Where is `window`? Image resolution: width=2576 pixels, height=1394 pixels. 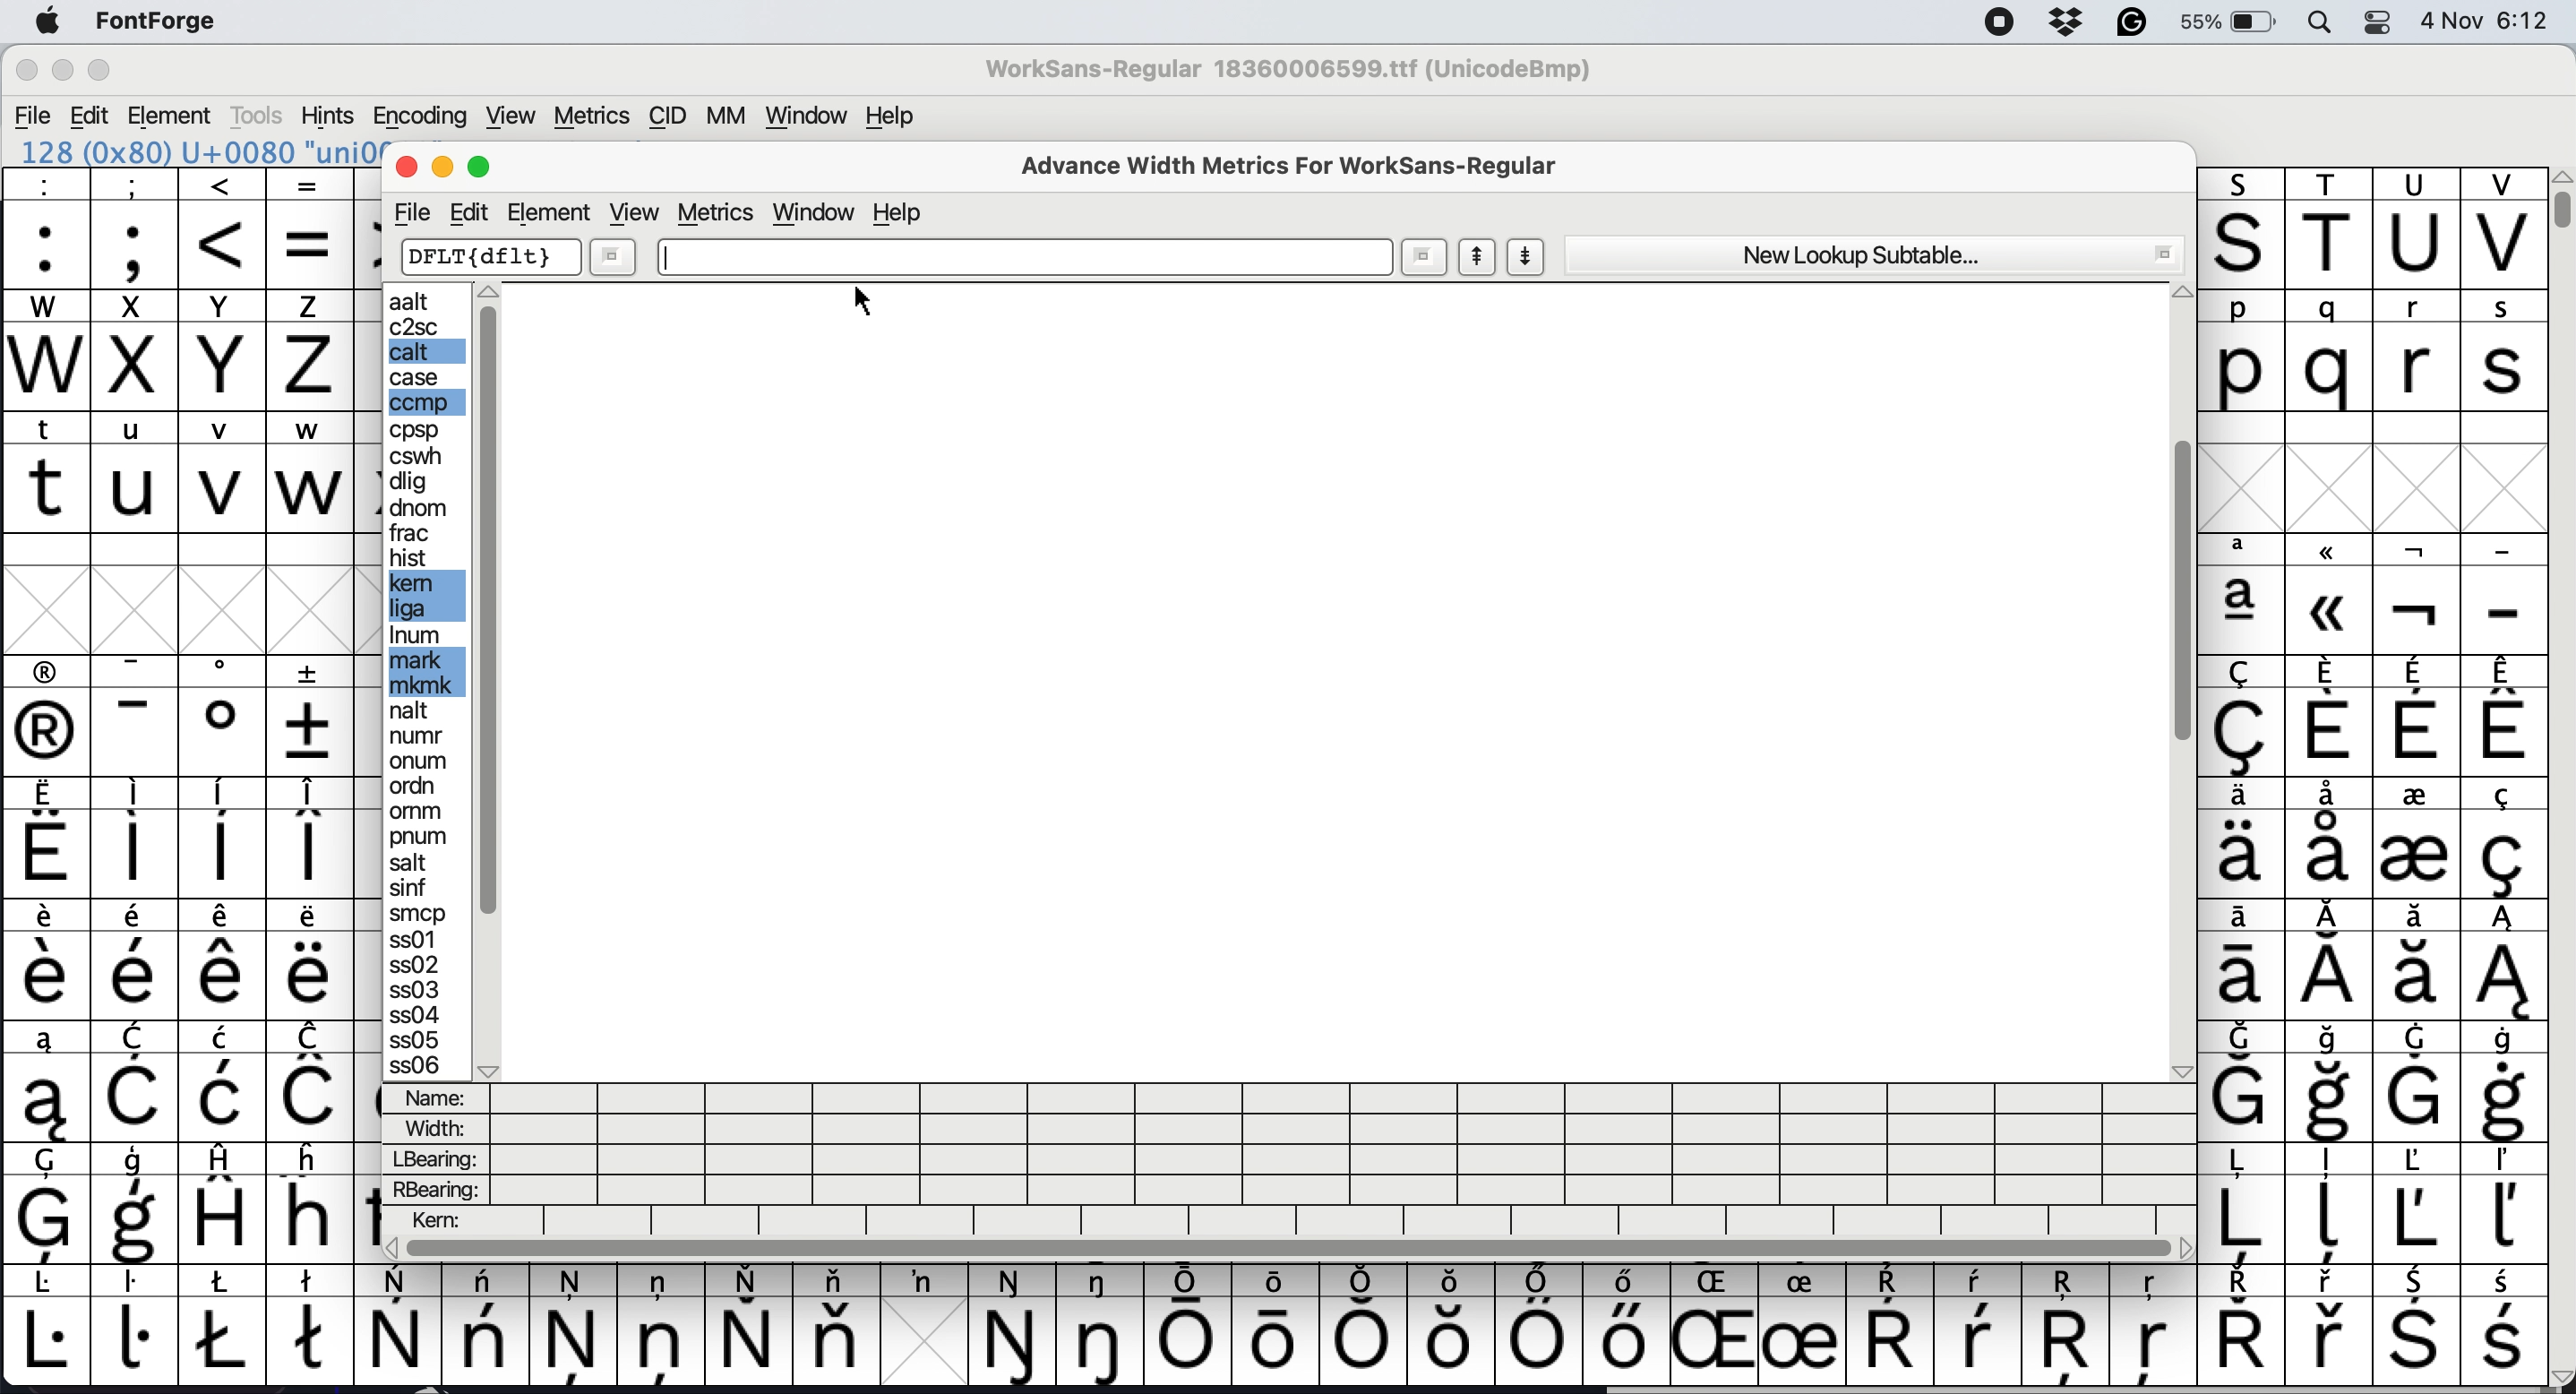 window is located at coordinates (811, 212).